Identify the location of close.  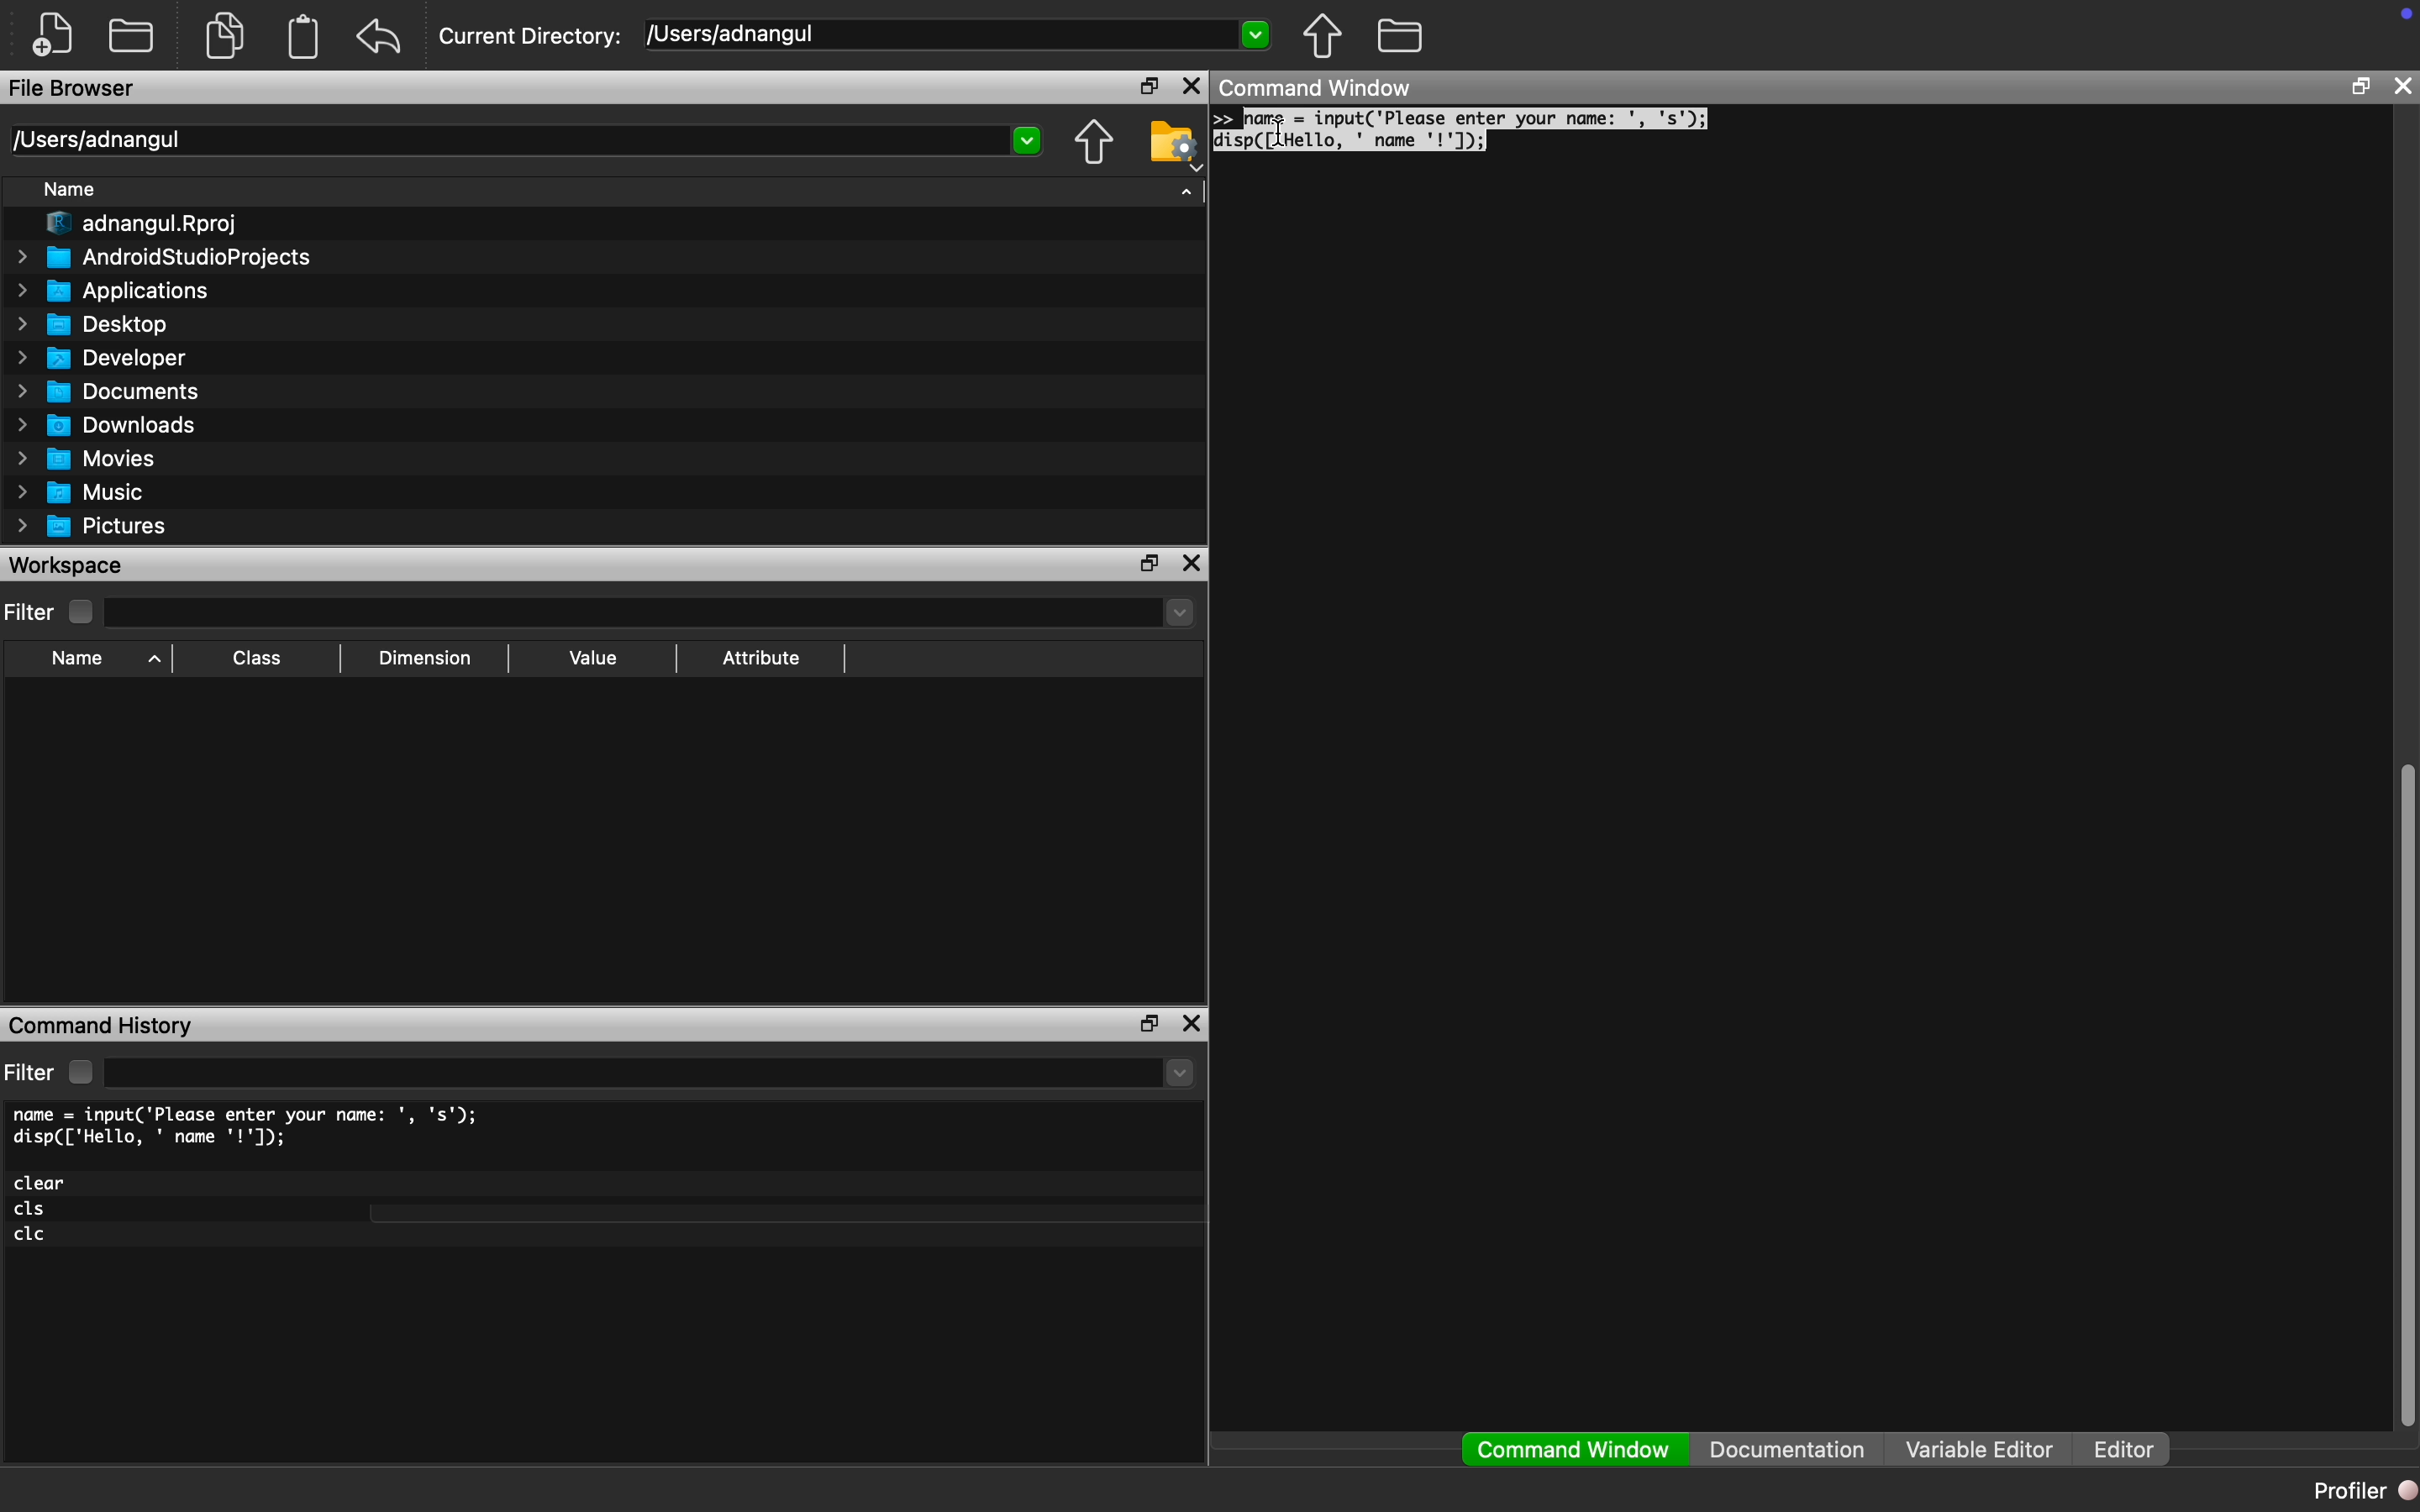
(1194, 85).